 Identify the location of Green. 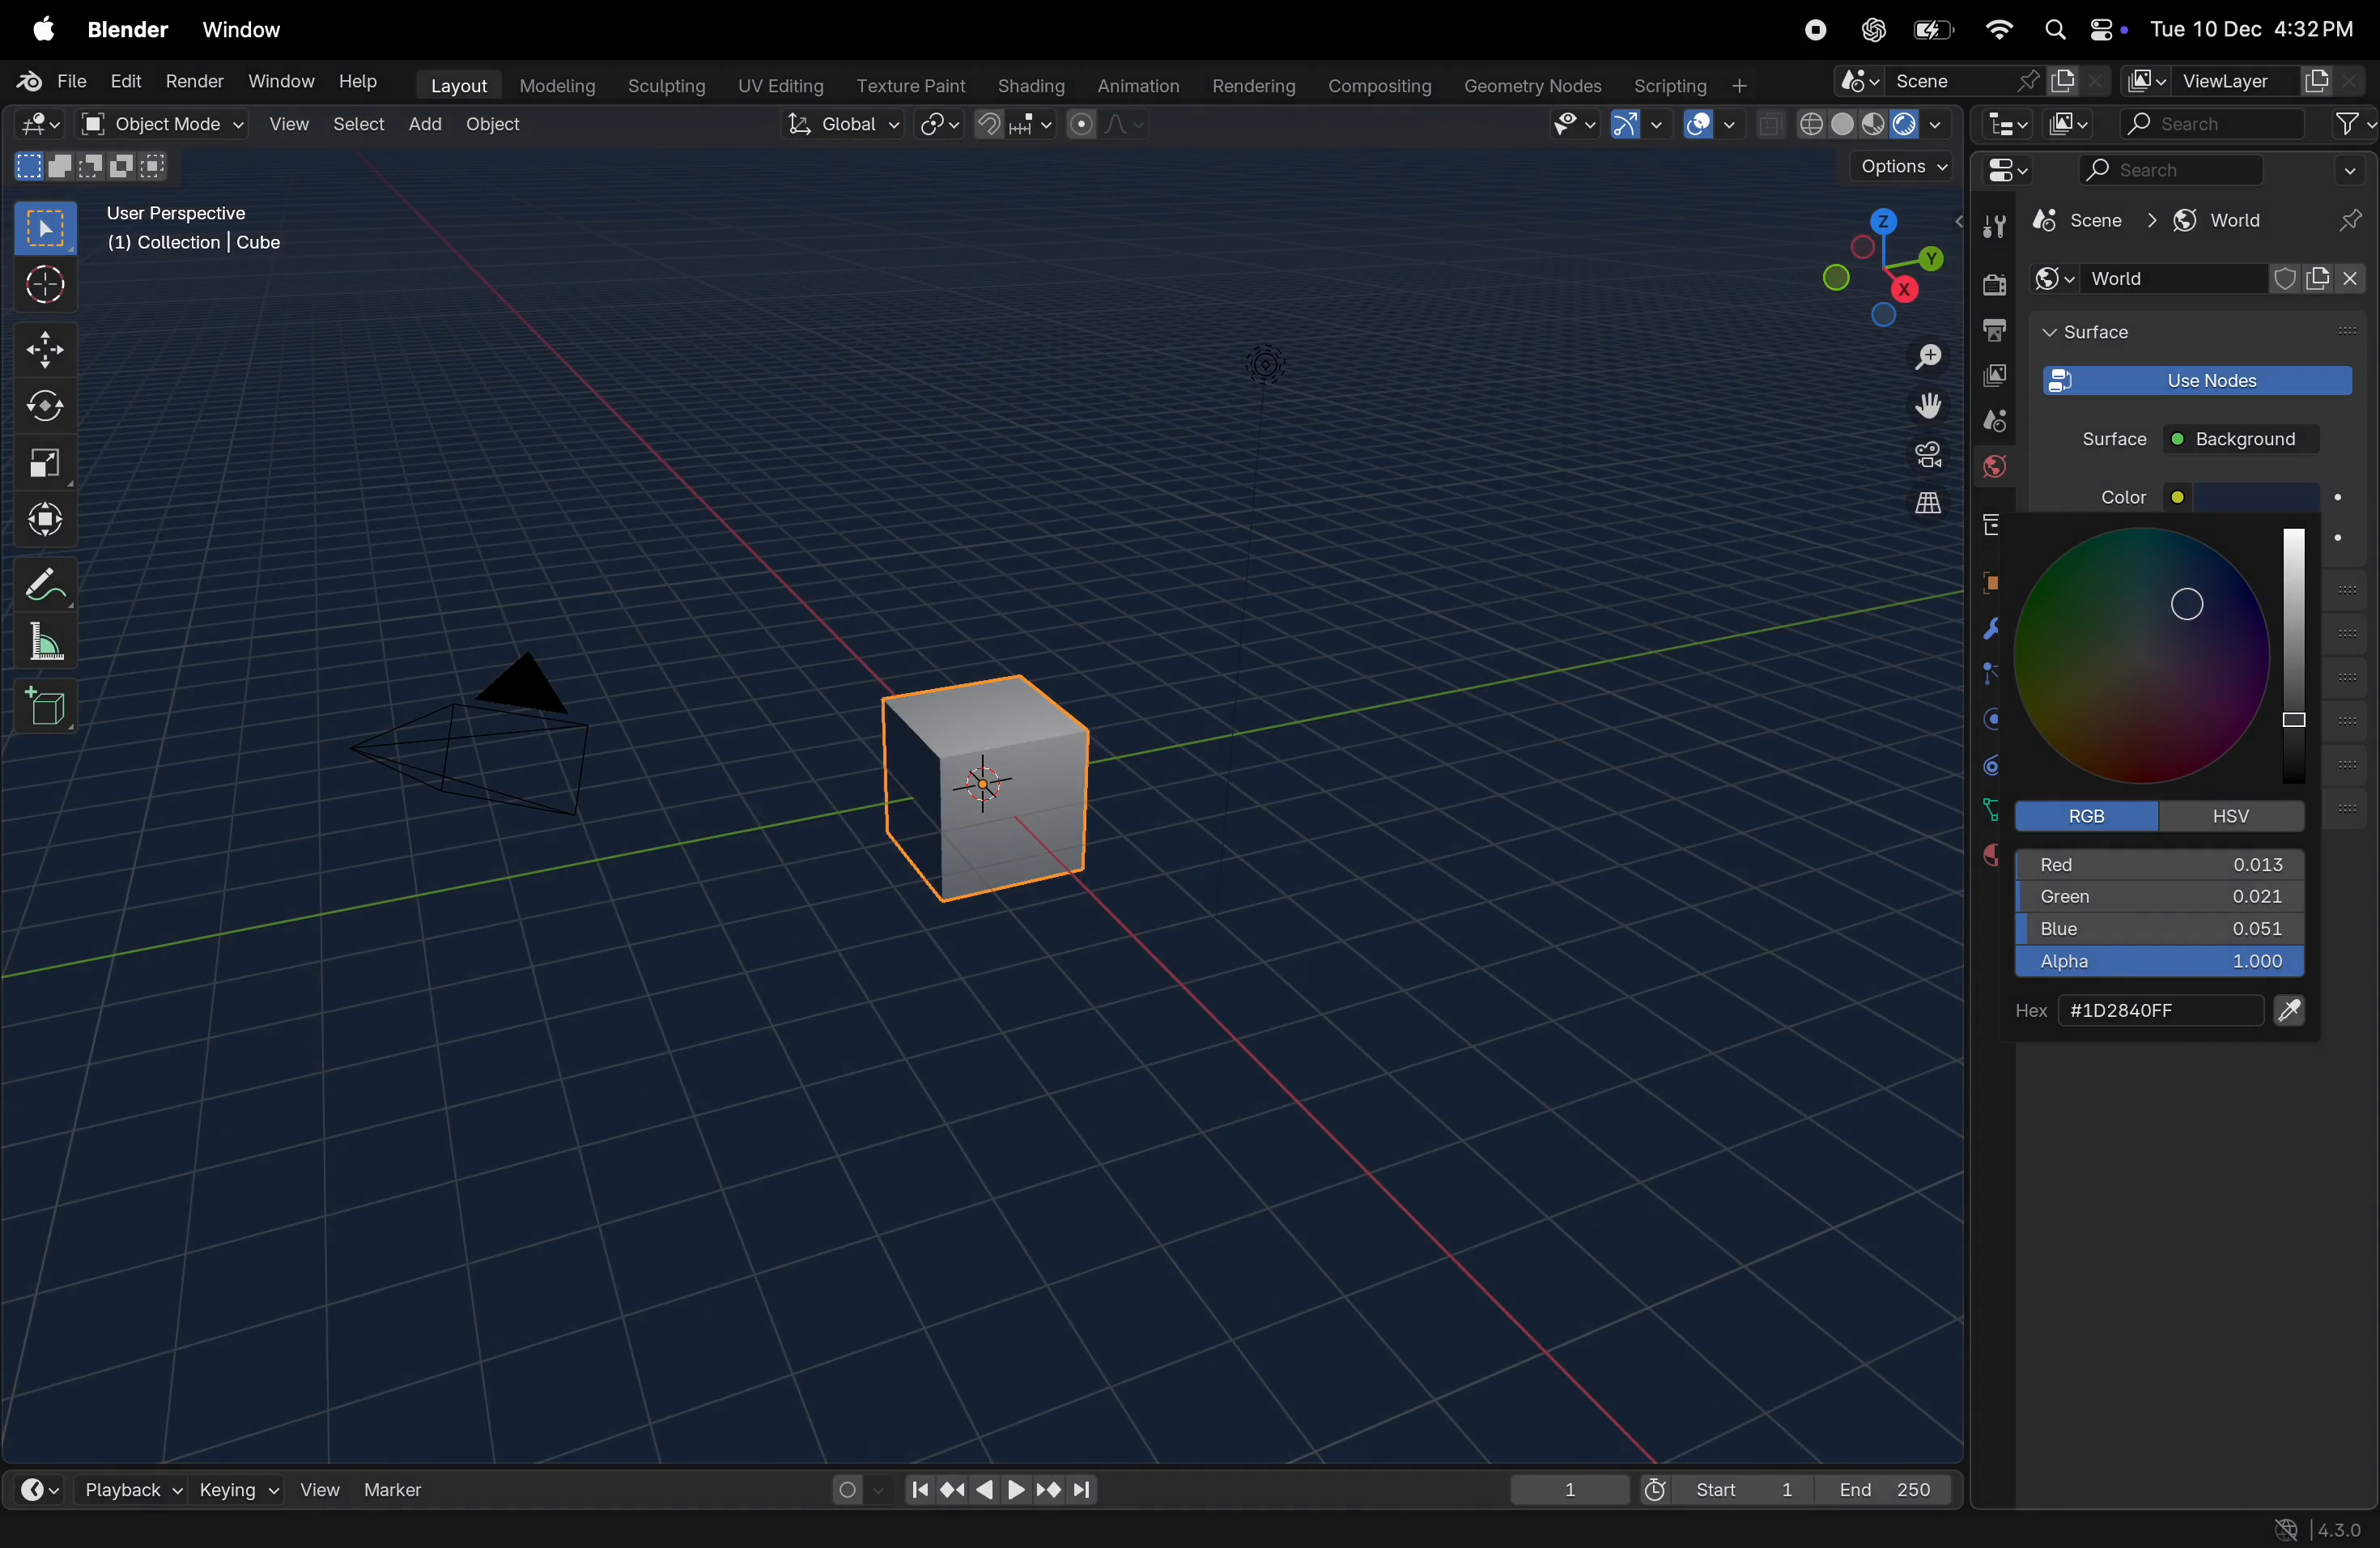
(2159, 904).